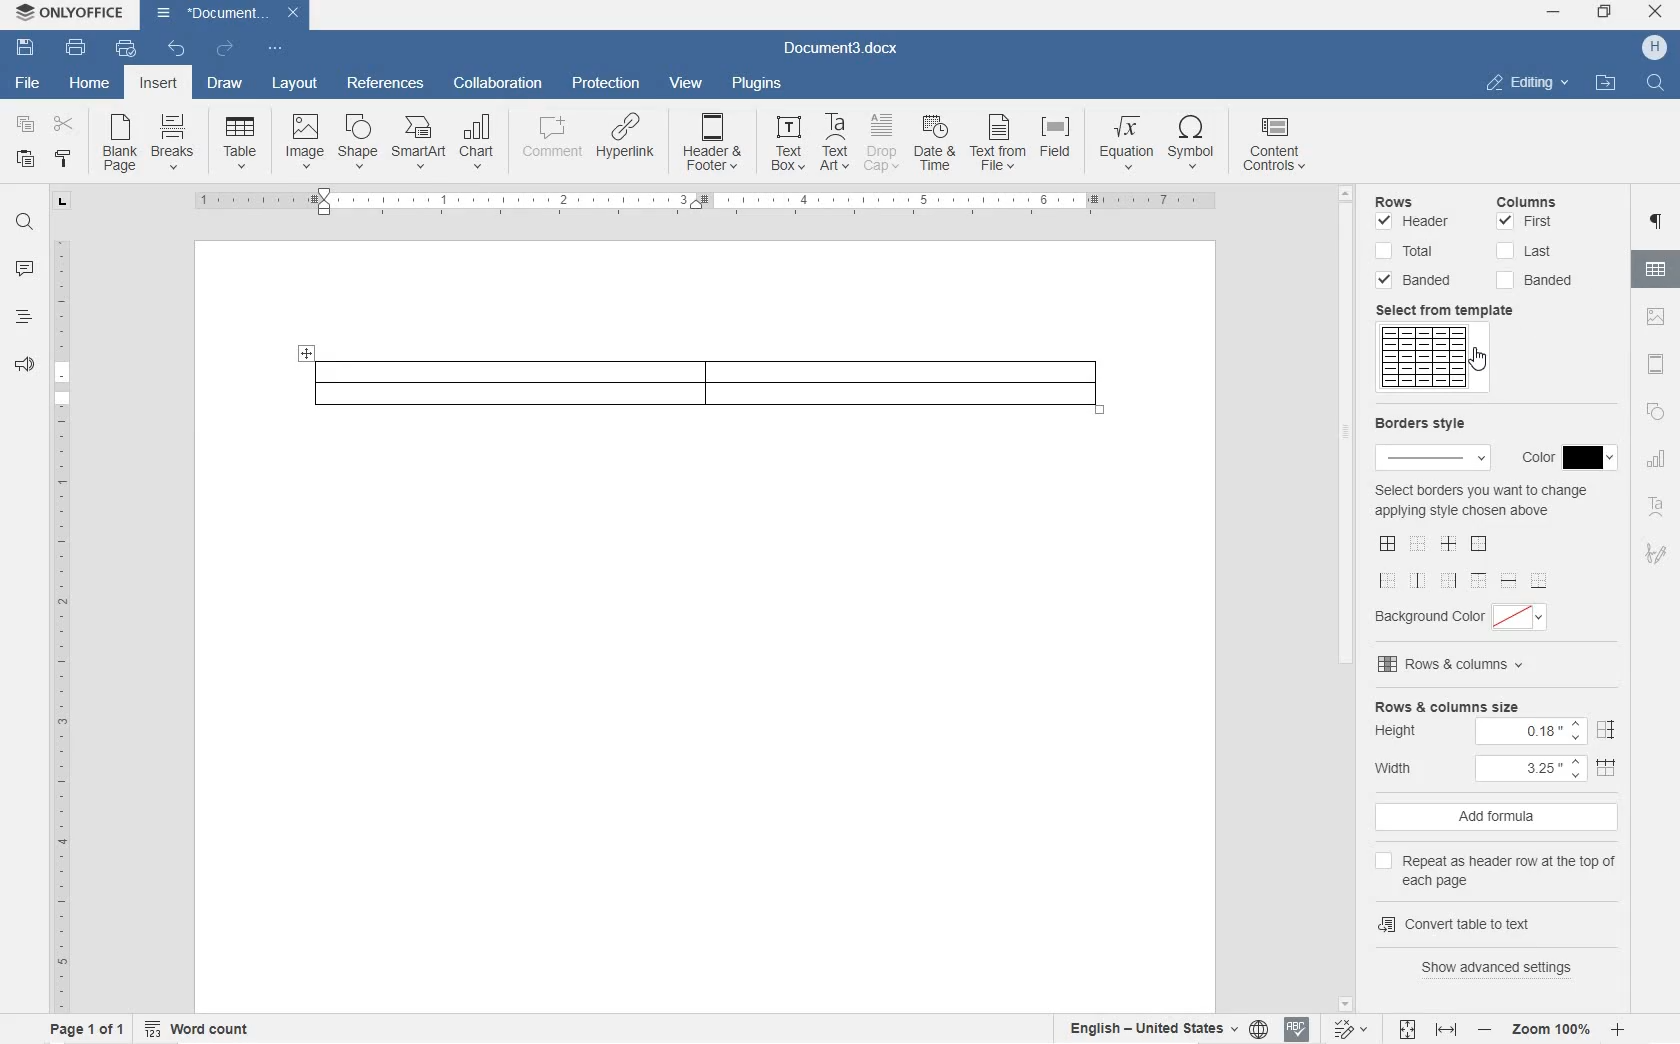 This screenshot has width=1680, height=1044. Describe the element at coordinates (1454, 310) in the screenshot. I see `select from template` at that location.